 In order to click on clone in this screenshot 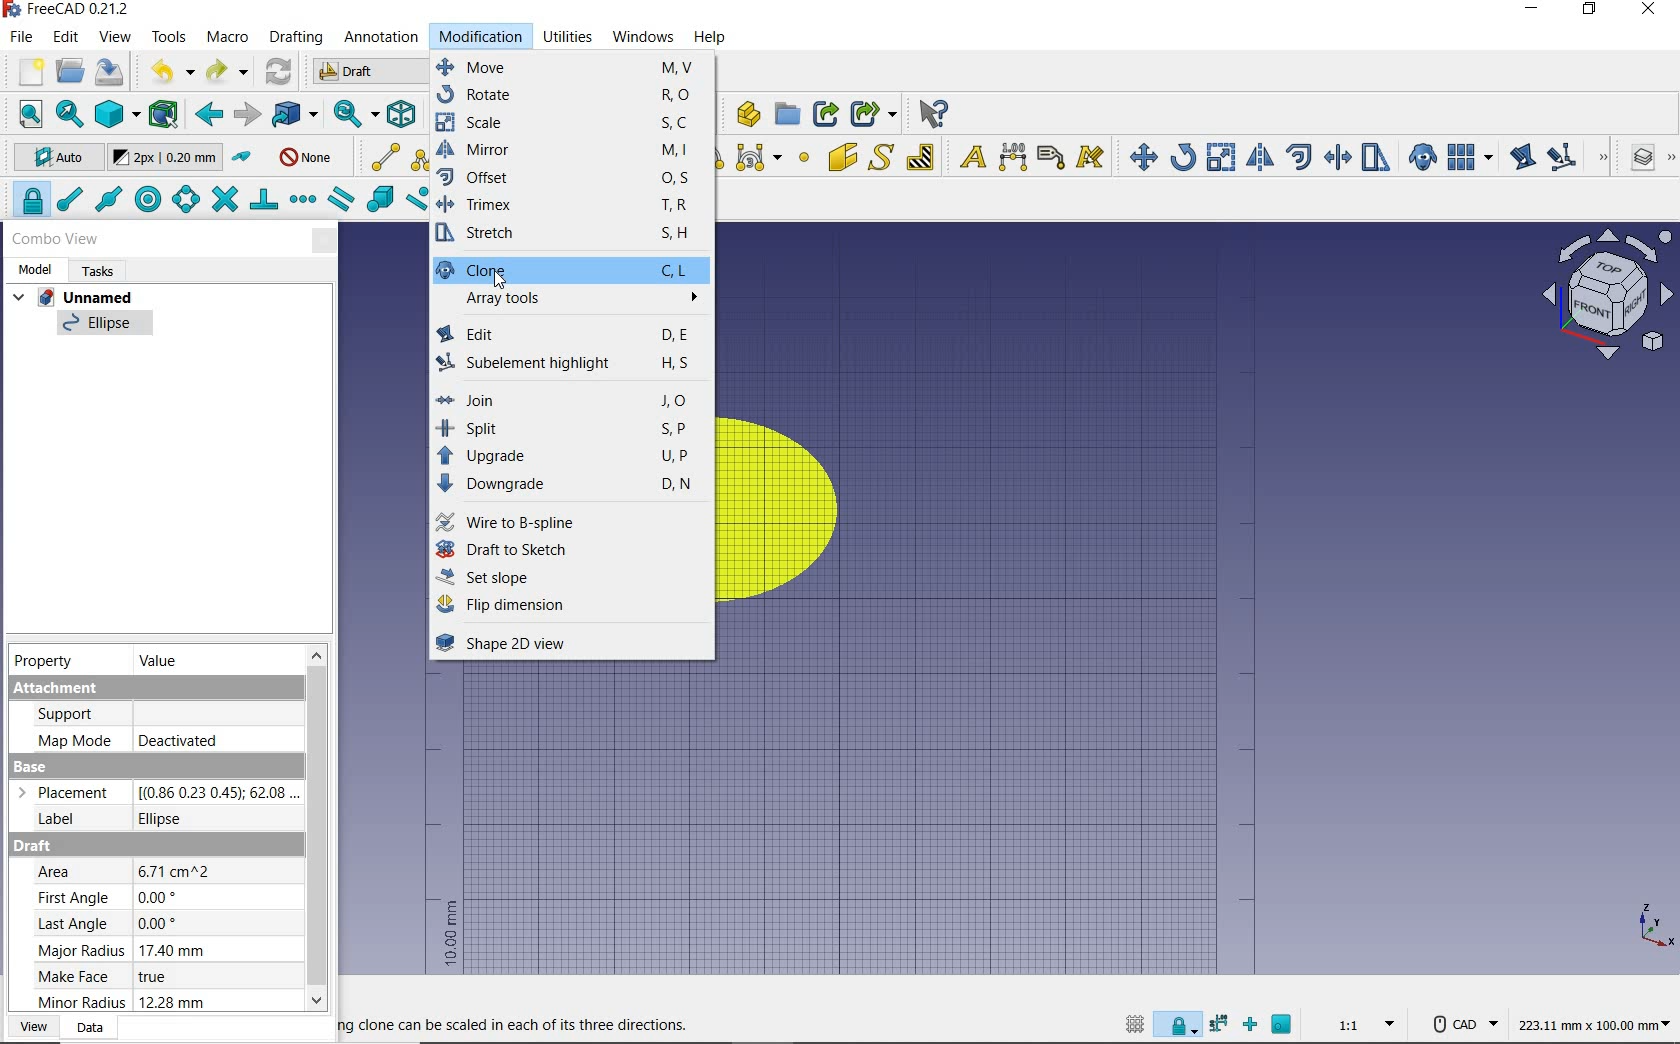, I will do `click(570, 270)`.